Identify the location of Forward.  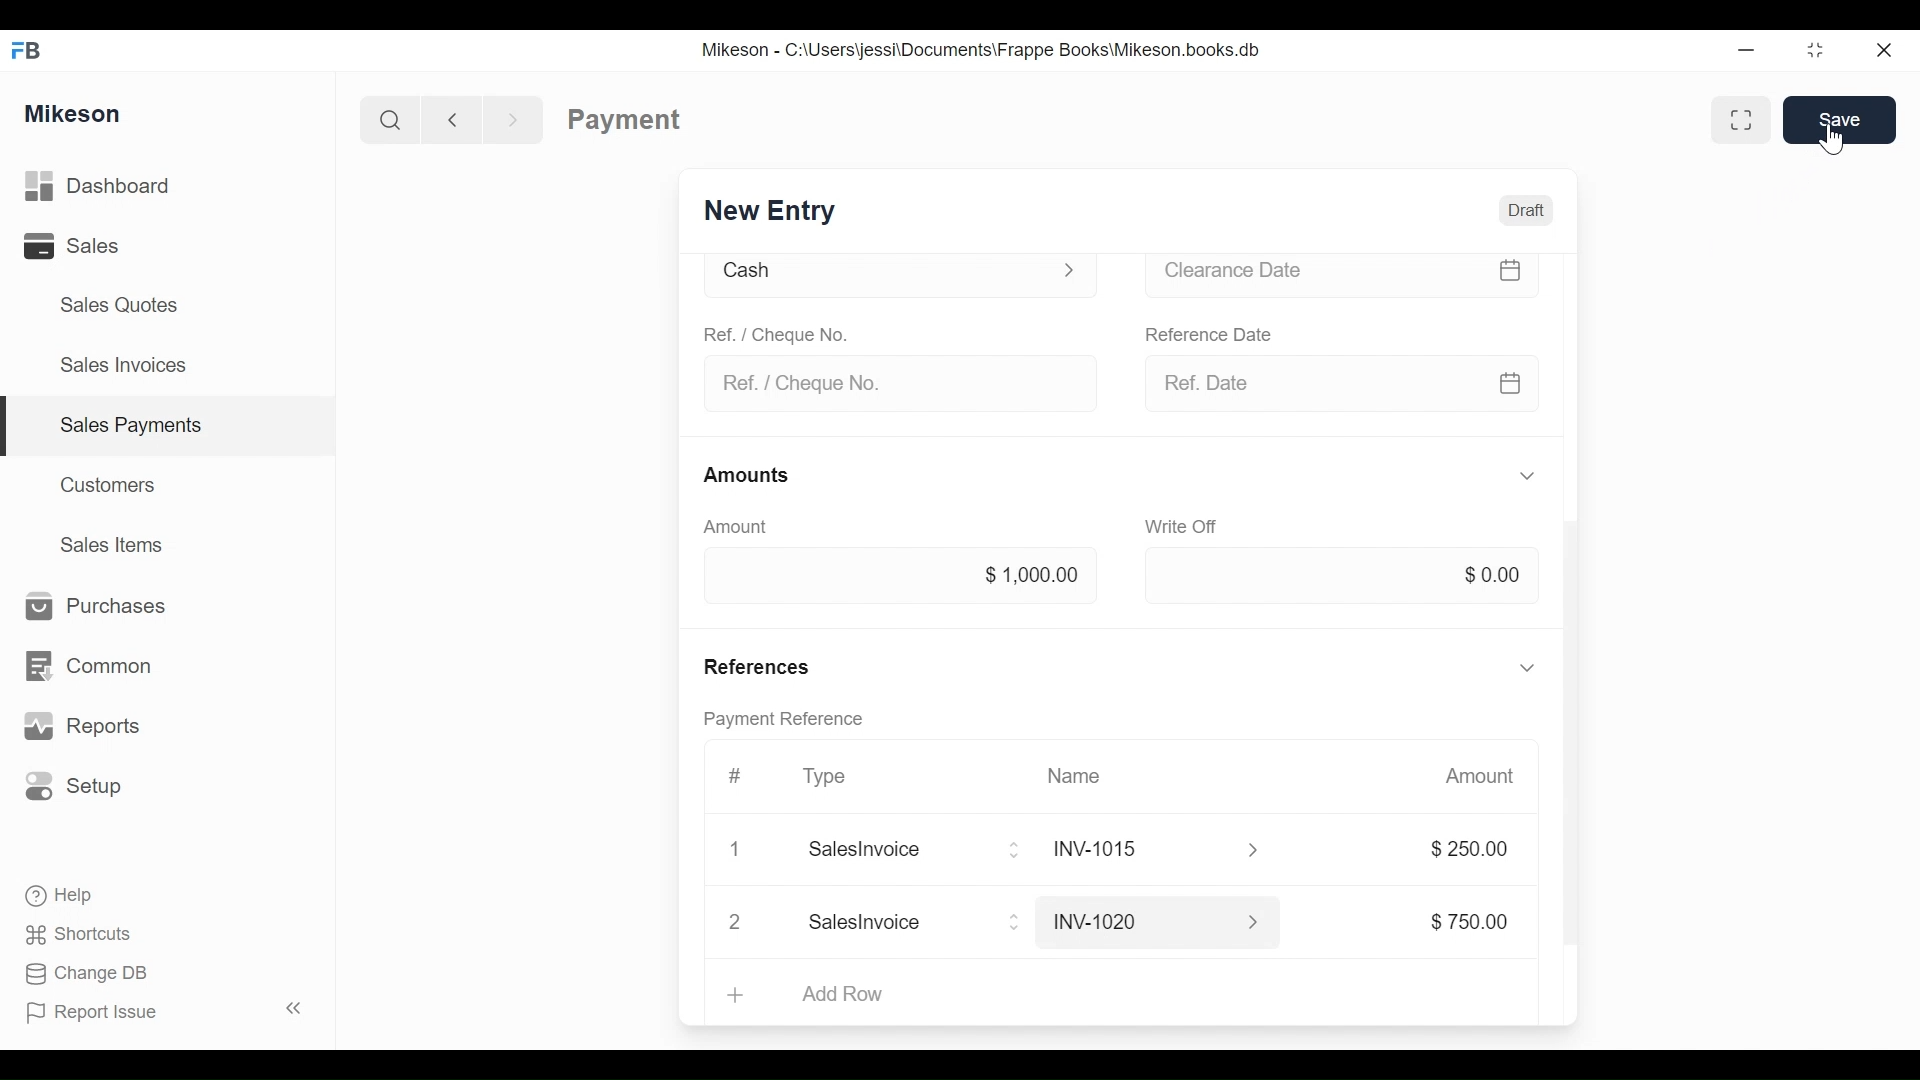
(520, 118).